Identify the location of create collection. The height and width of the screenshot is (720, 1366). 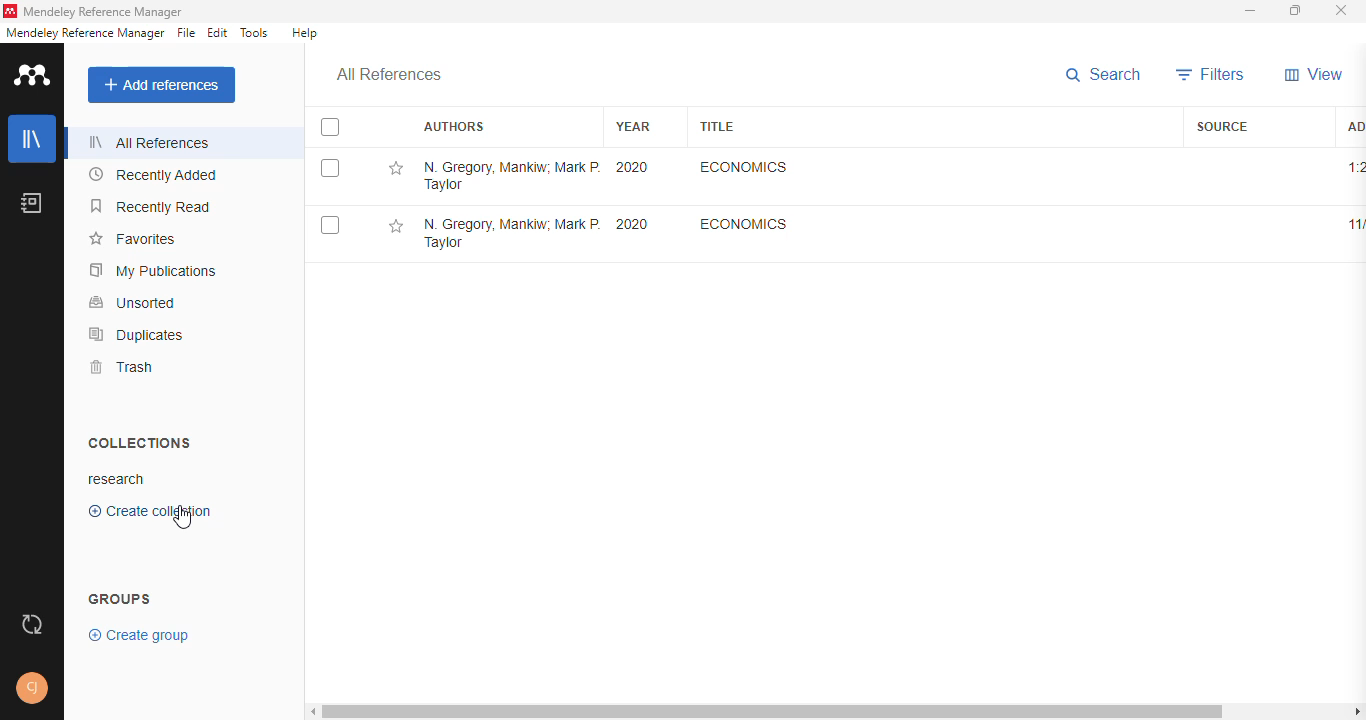
(149, 511).